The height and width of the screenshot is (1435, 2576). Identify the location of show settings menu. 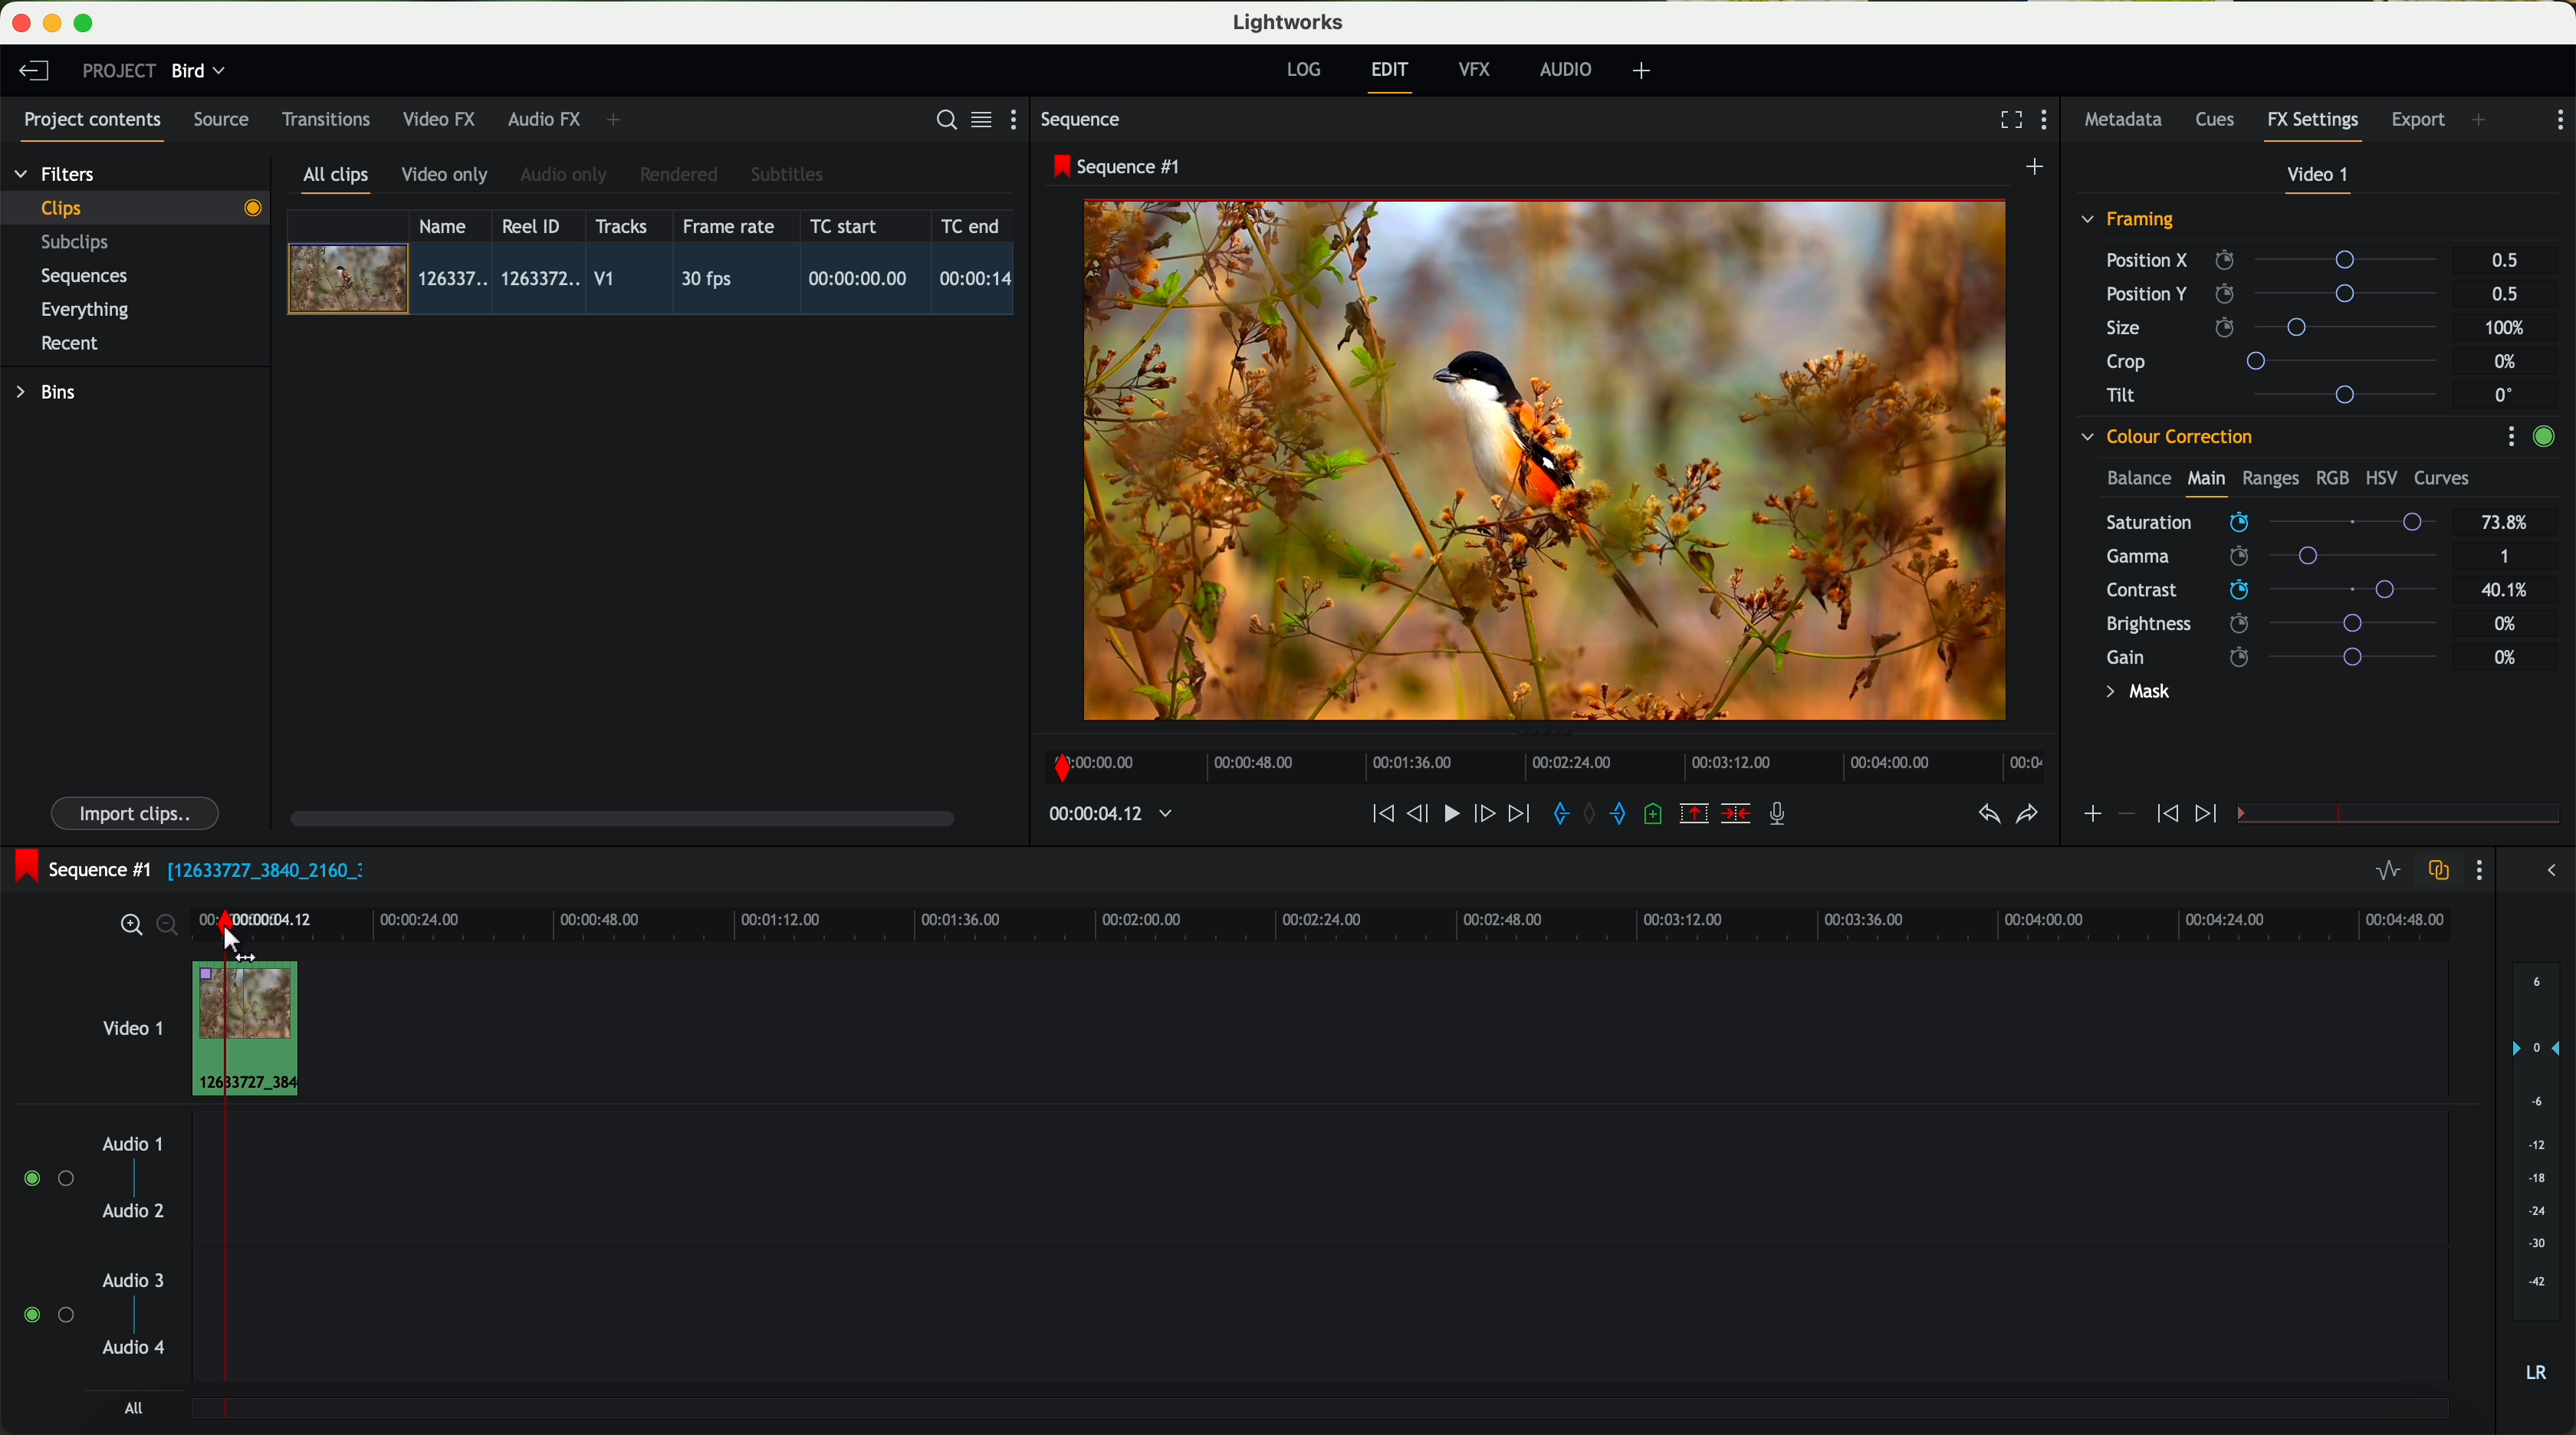
(2558, 120).